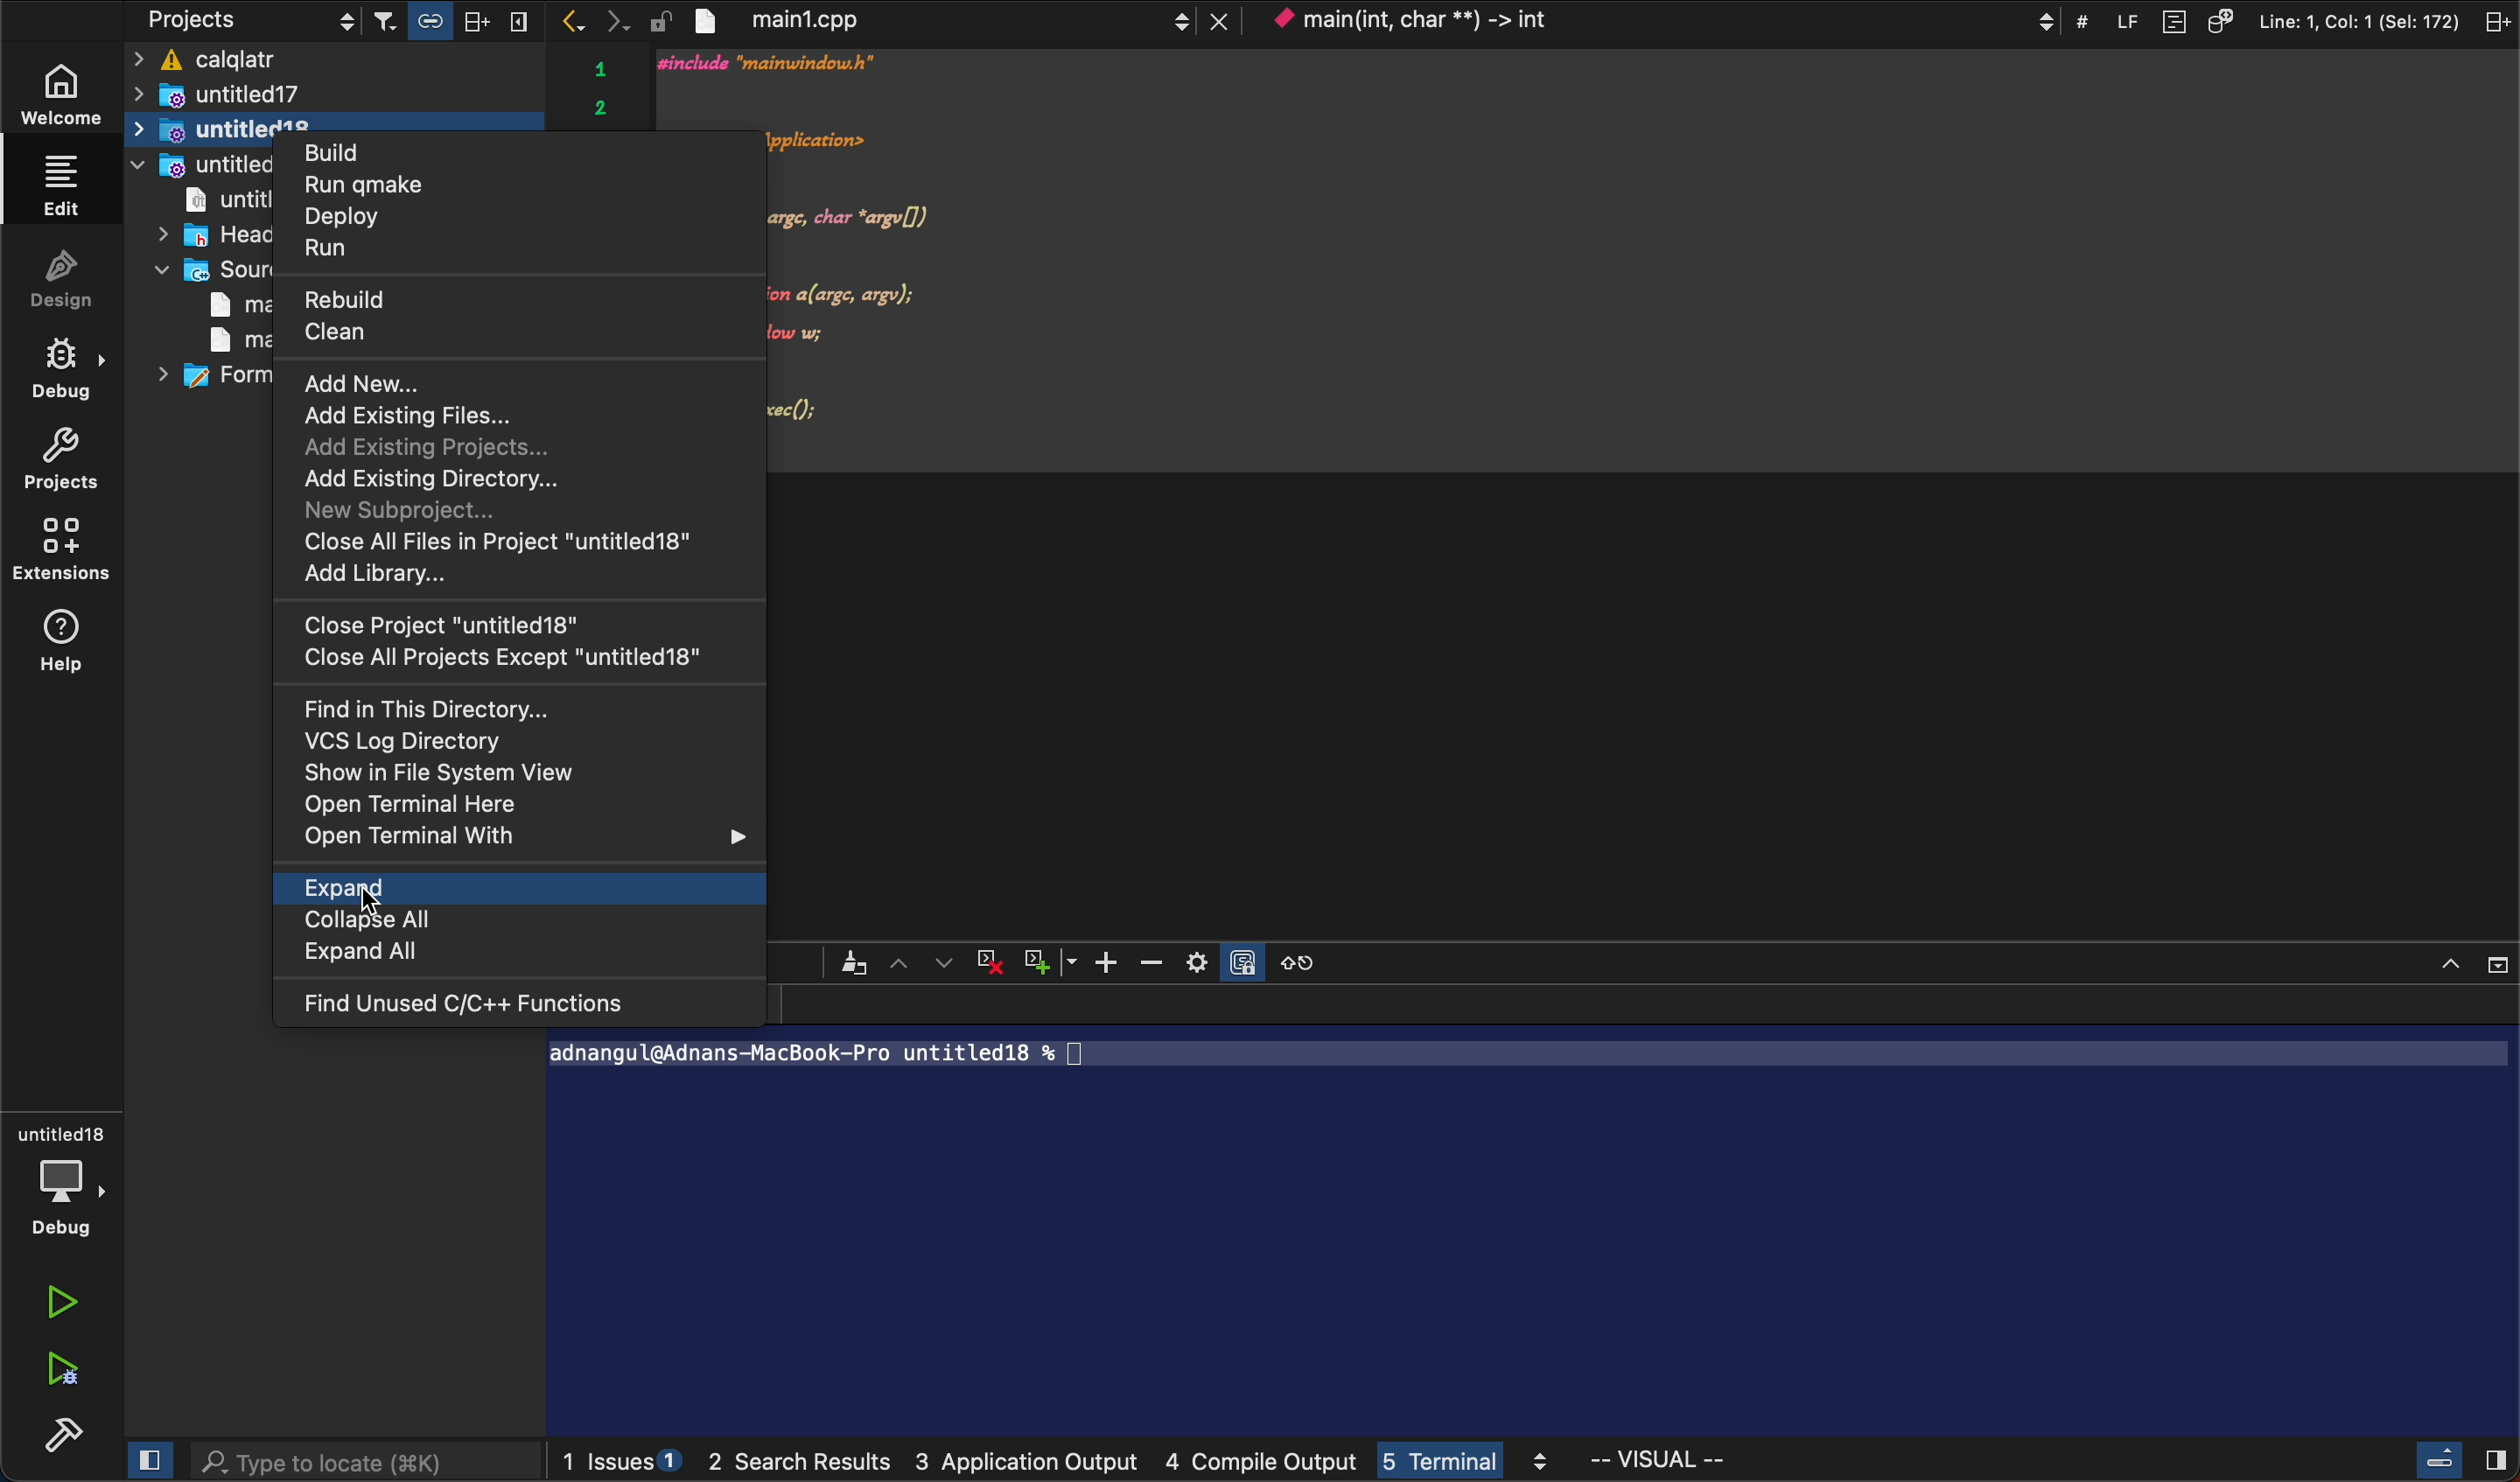  What do you see at coordinates (466, 952) in the screenshot?
I see `expand all` at bounding box center [466, 952].